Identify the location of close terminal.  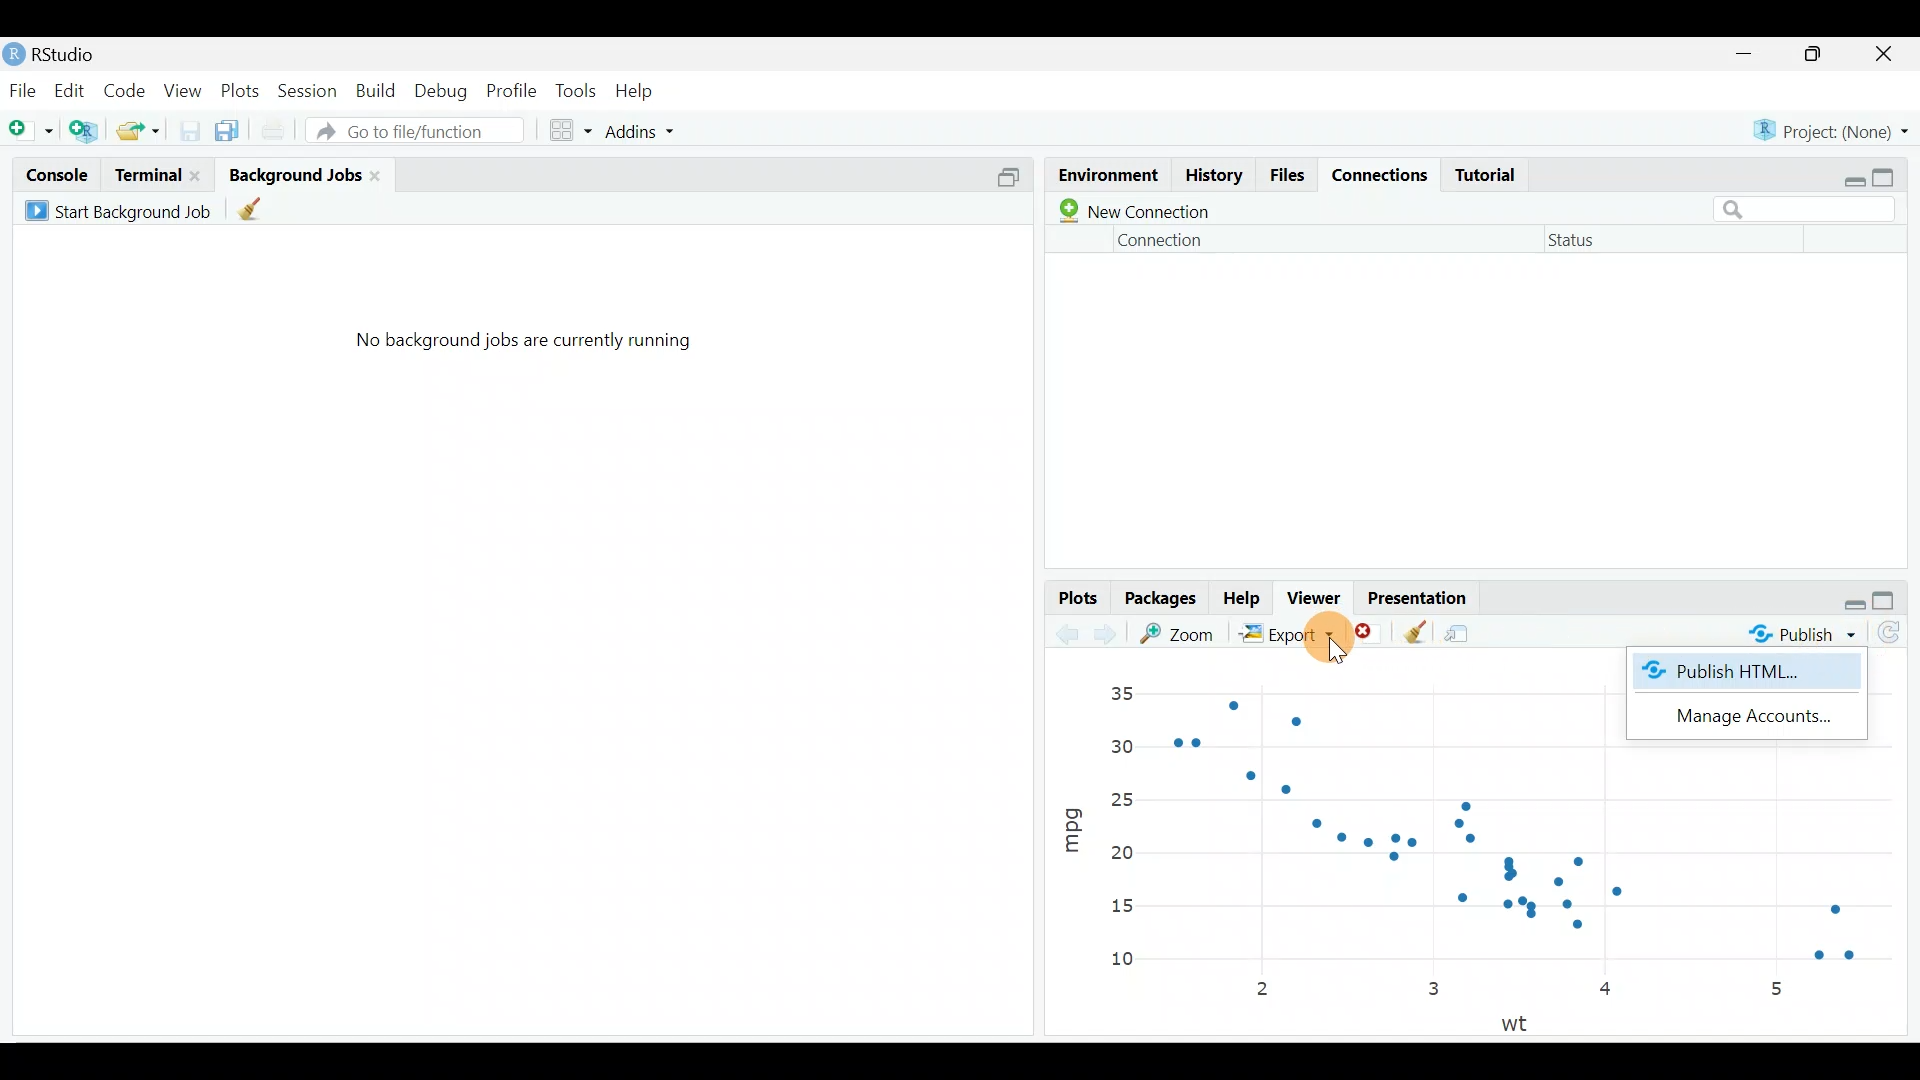
(199, 170).